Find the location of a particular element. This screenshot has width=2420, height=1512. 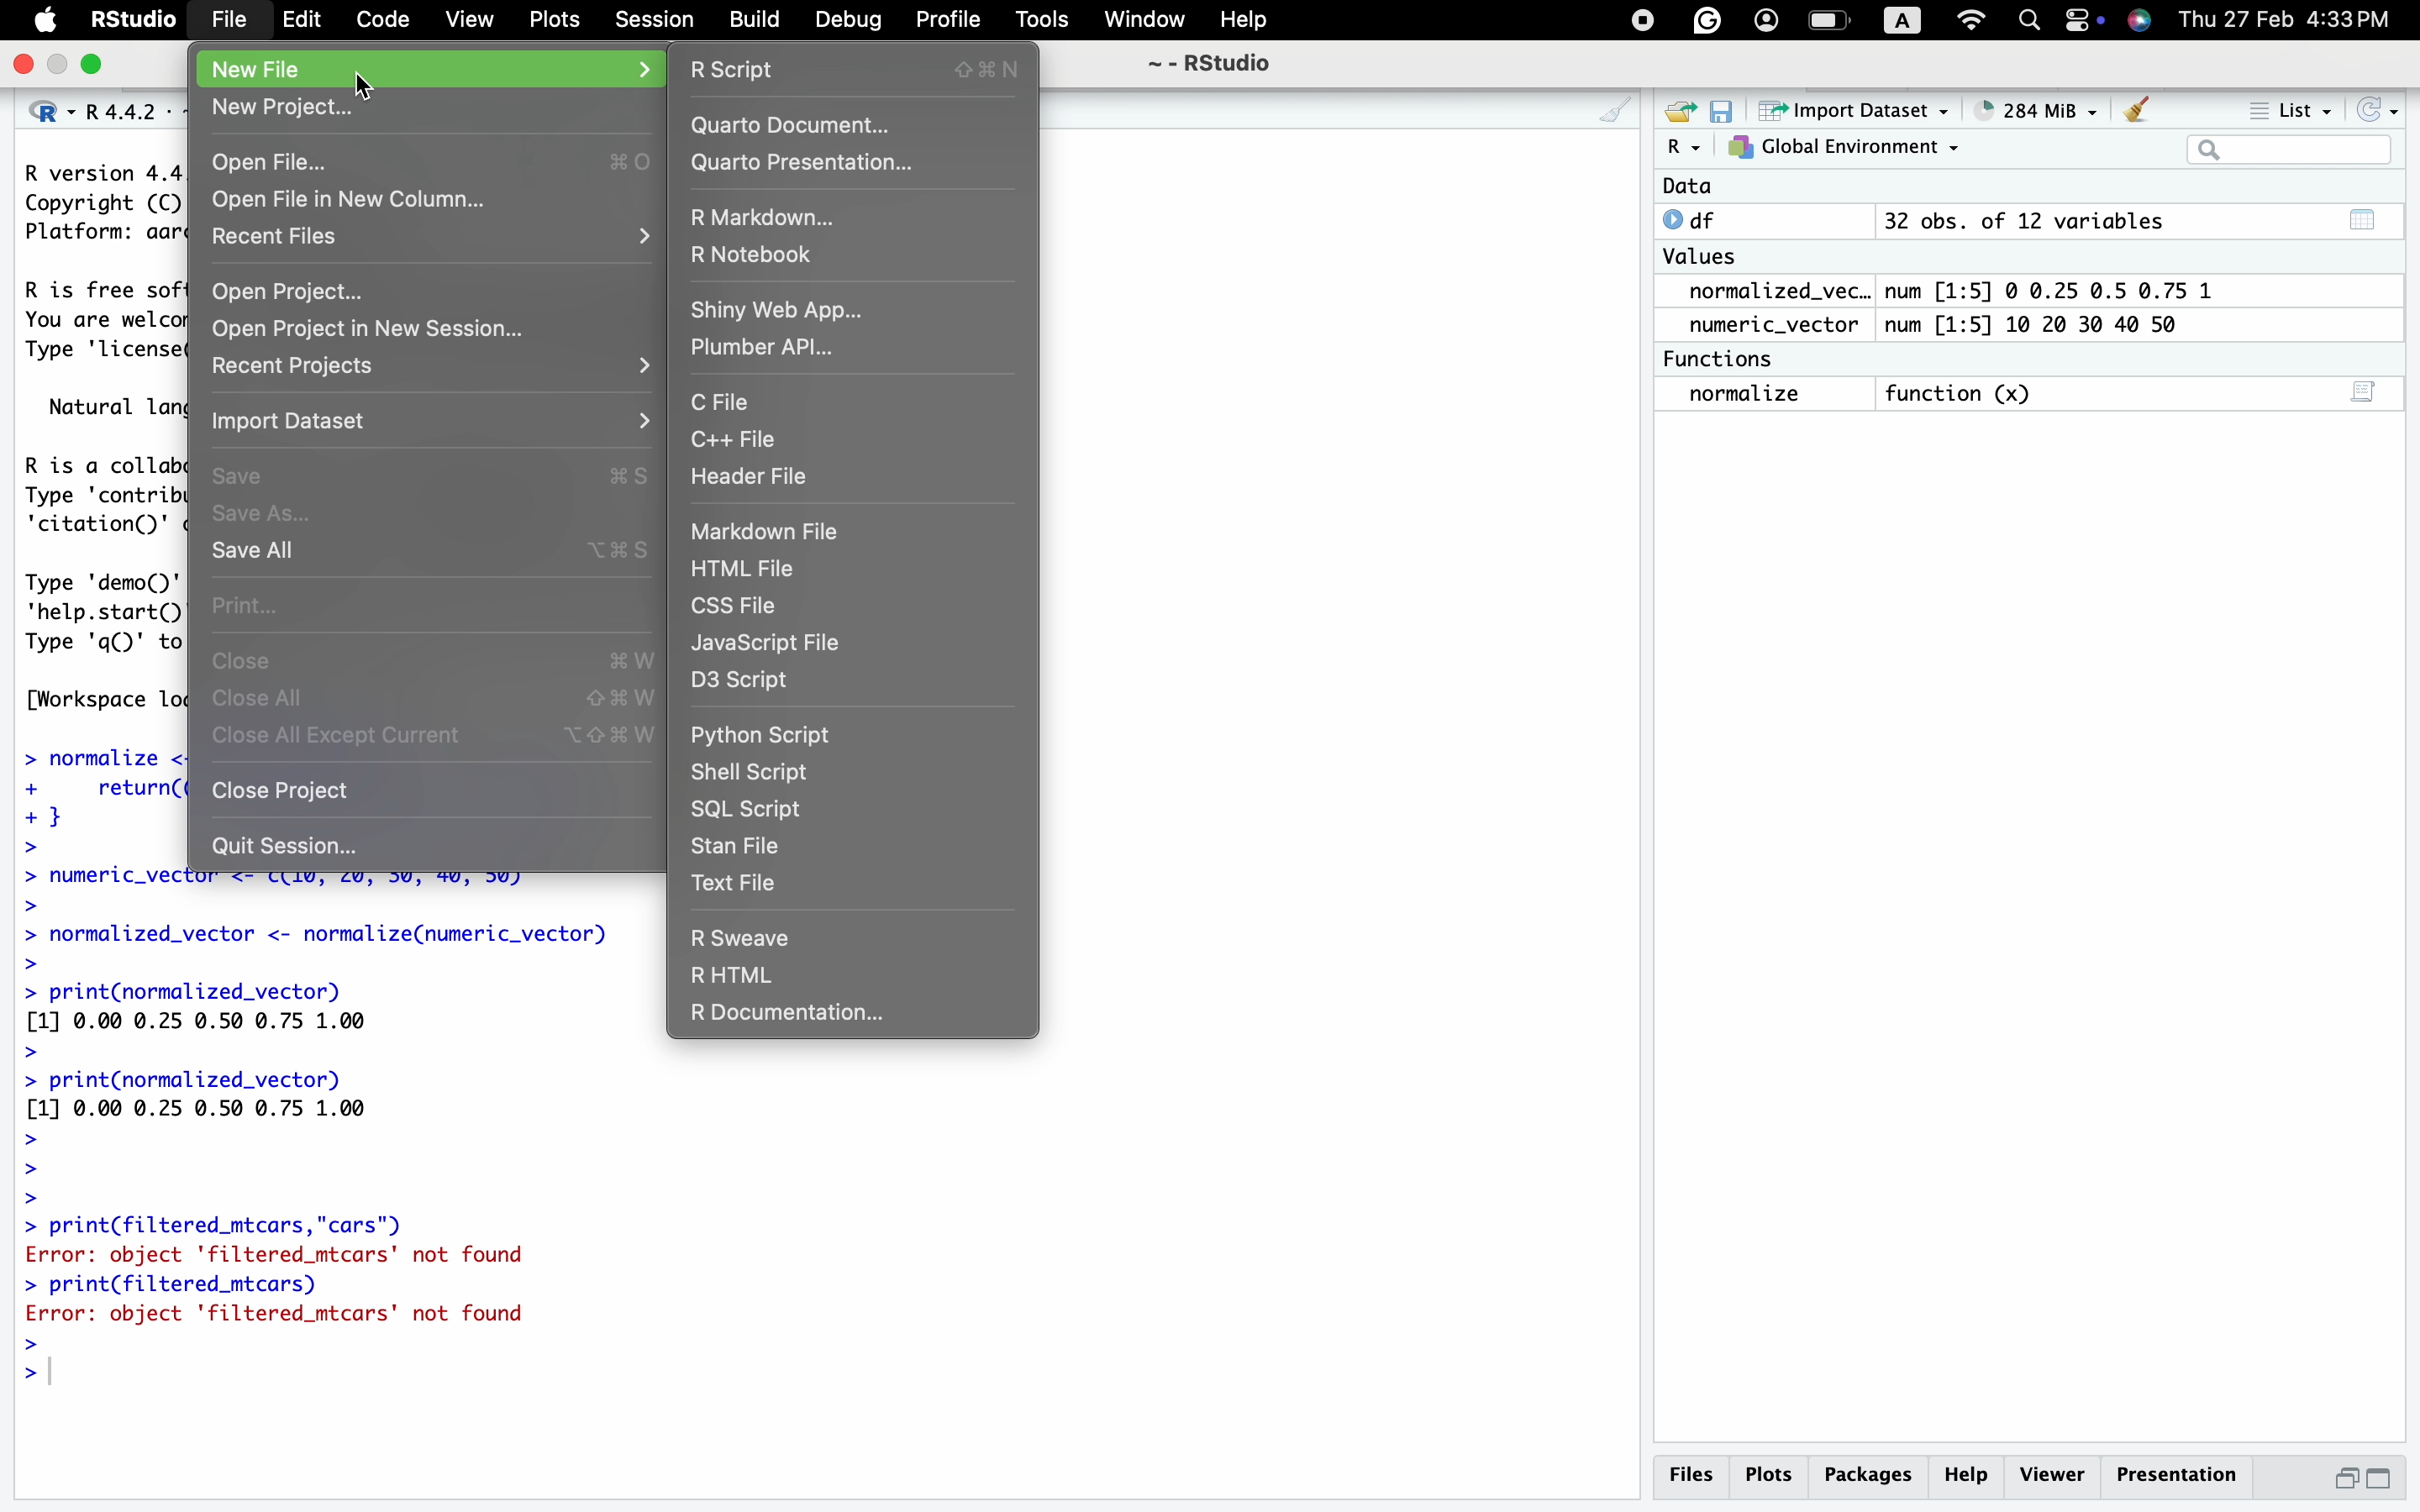

HTML File is located at coordinates (752, 567).